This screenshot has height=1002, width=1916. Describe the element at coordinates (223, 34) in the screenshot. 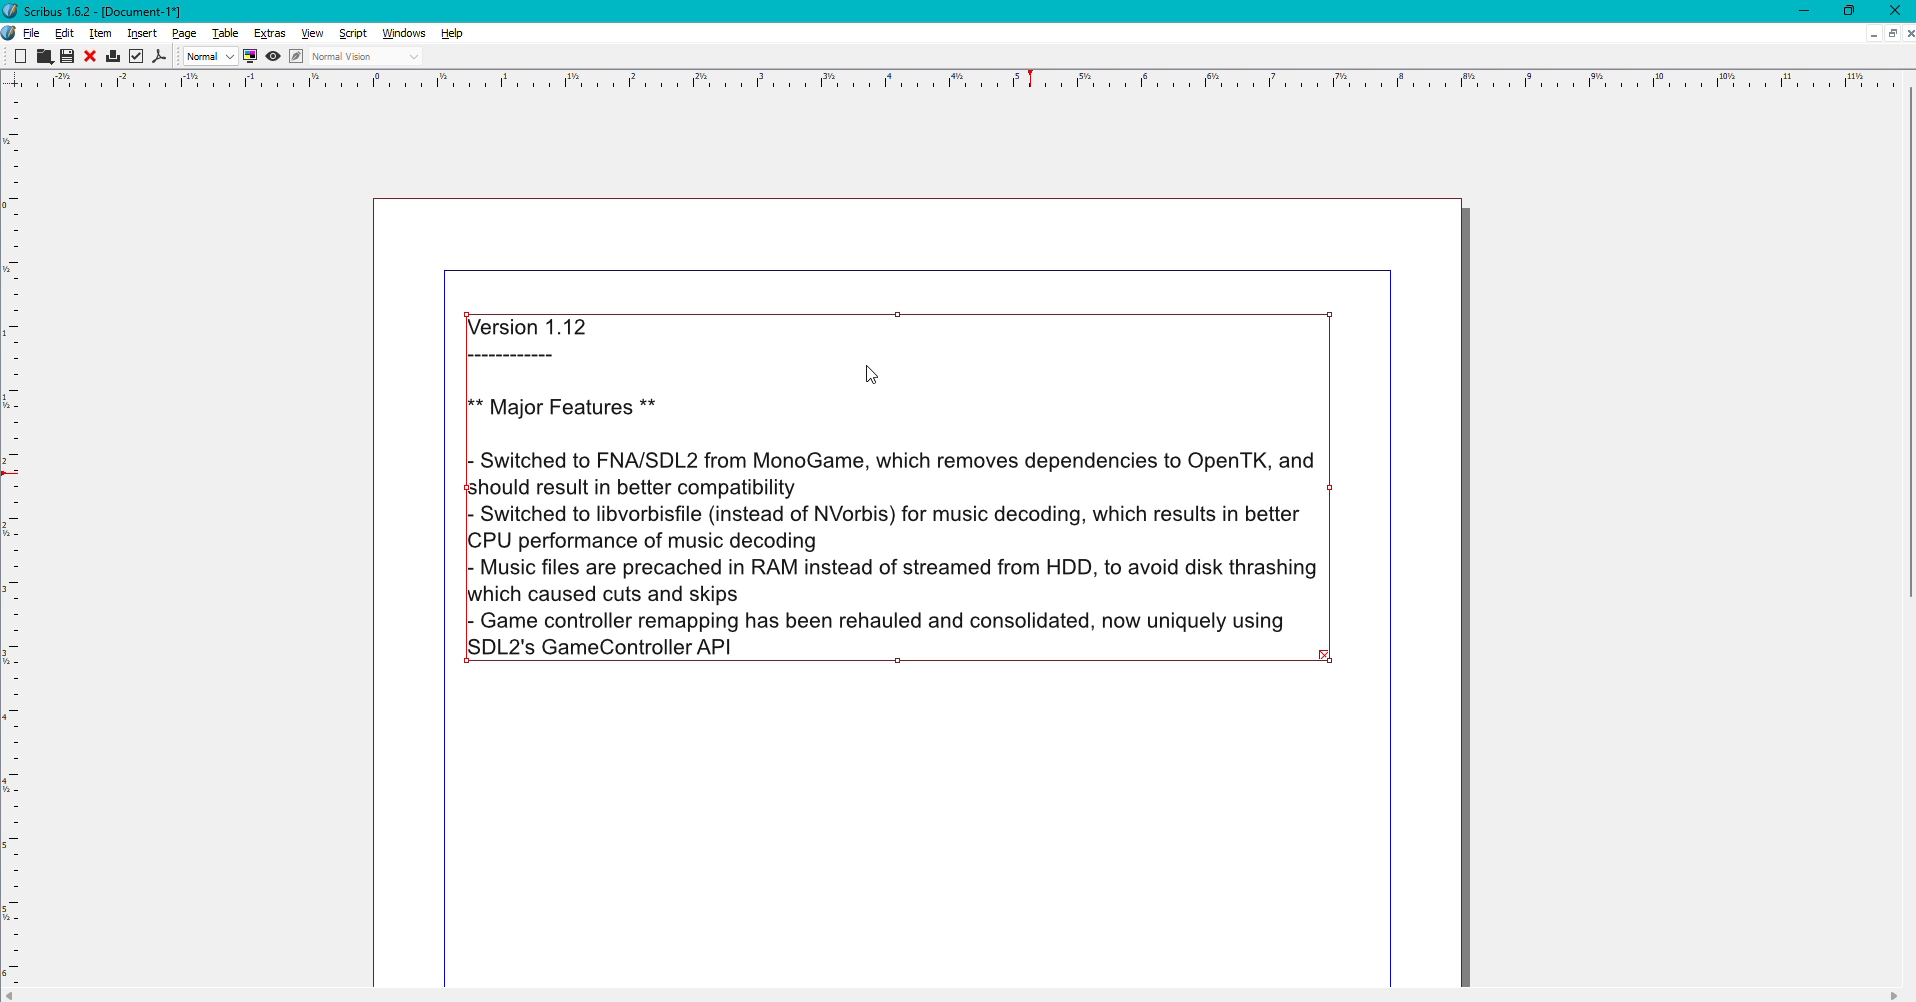

I see `Table` at that location.